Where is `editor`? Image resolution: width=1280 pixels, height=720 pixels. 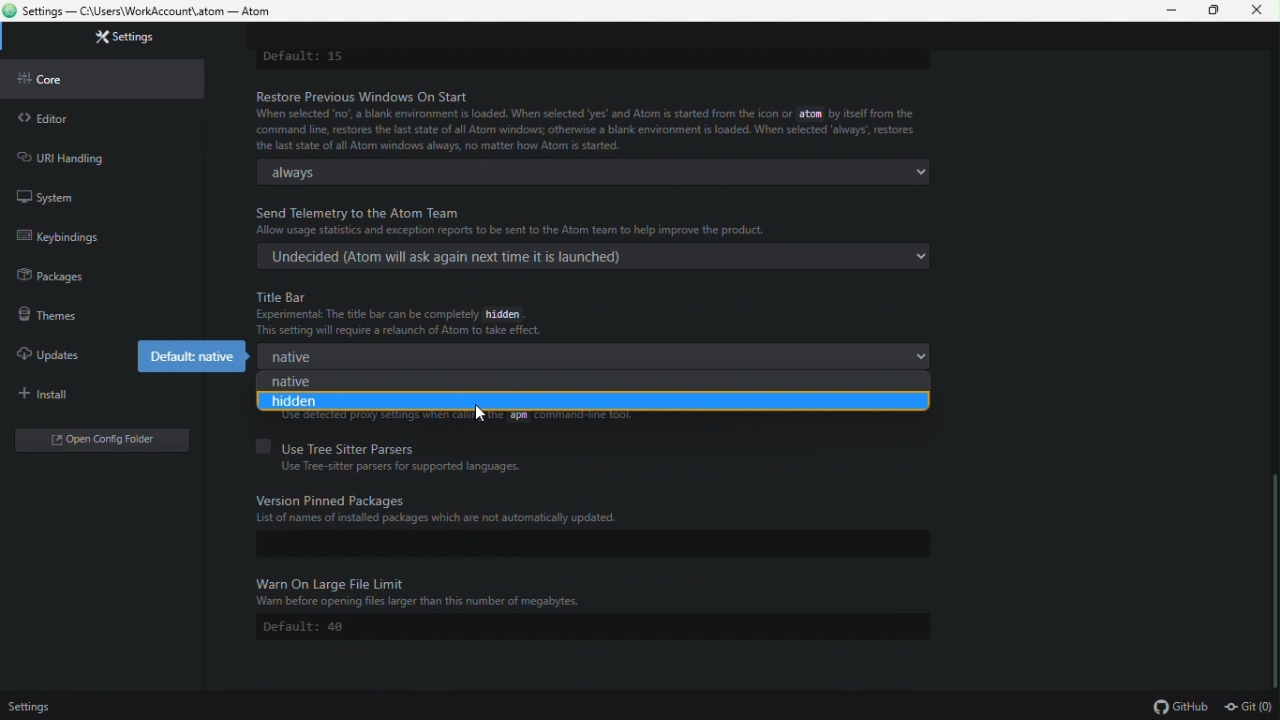
editor is located at coordinates (106, 114).